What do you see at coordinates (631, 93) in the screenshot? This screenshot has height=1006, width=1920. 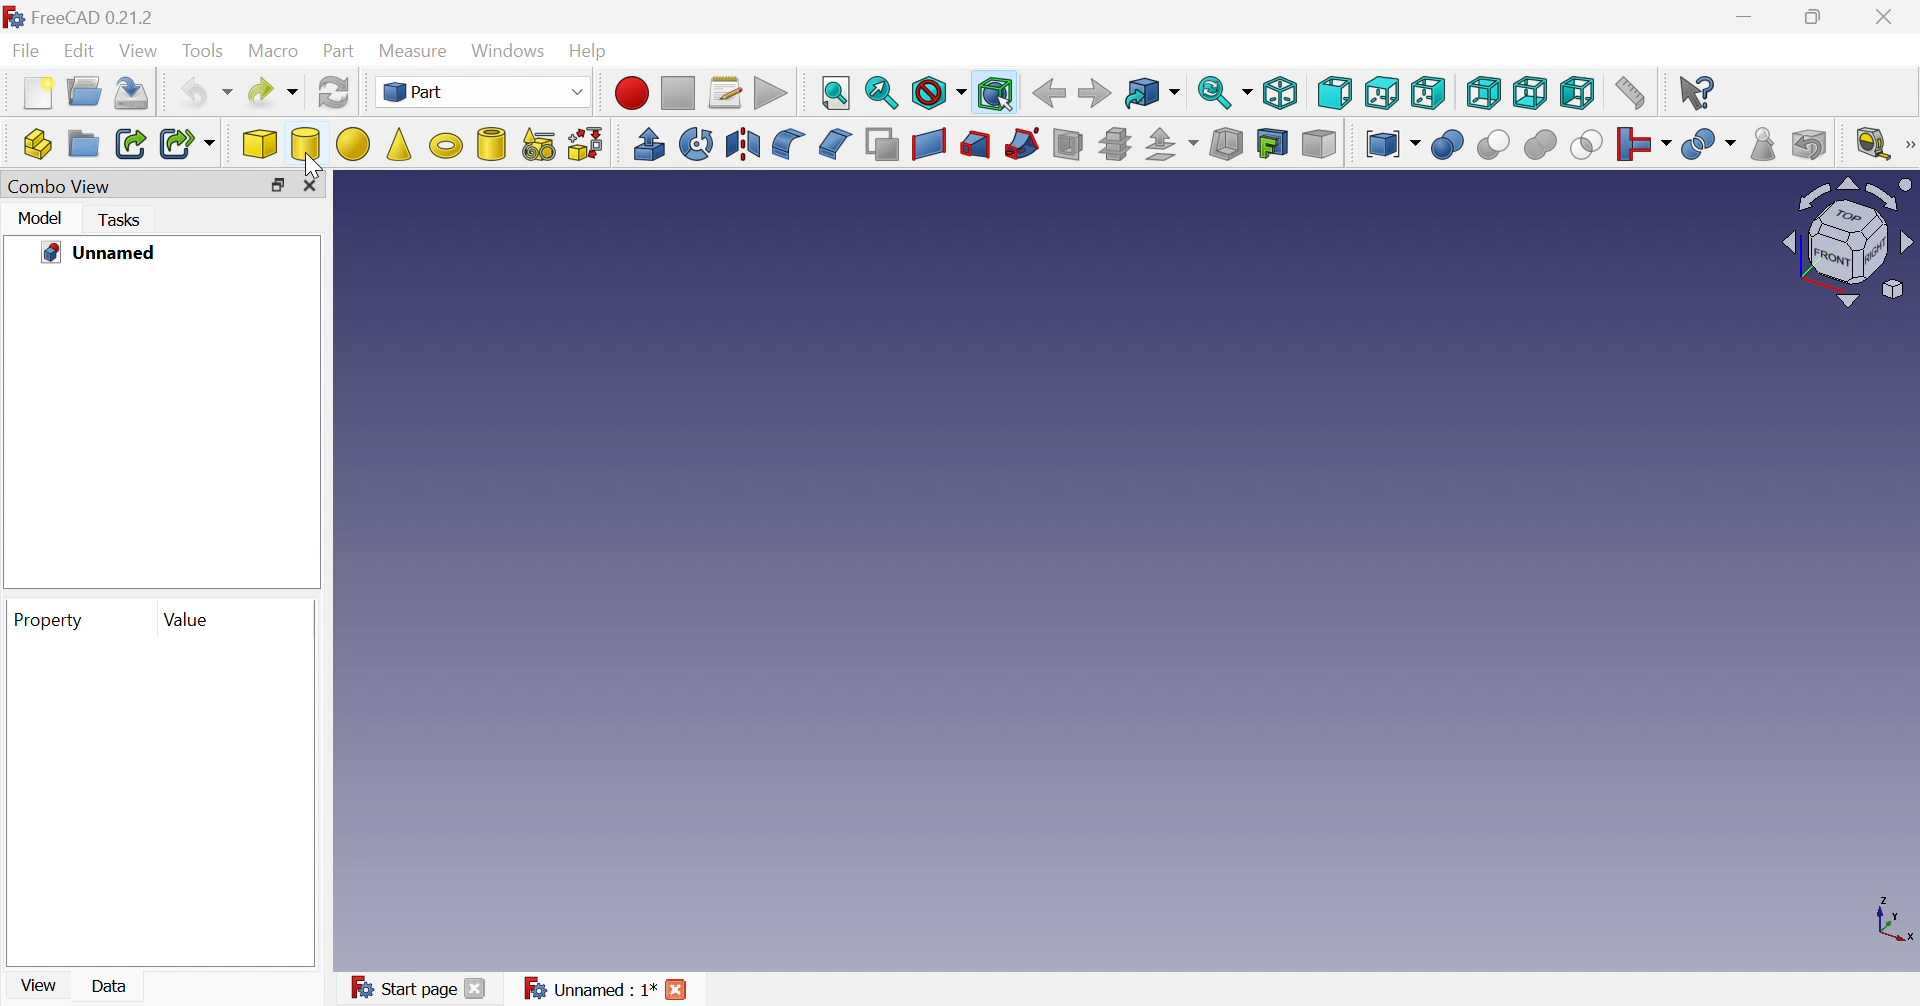 I see `Macro recording` at bounding box center [631, 93].